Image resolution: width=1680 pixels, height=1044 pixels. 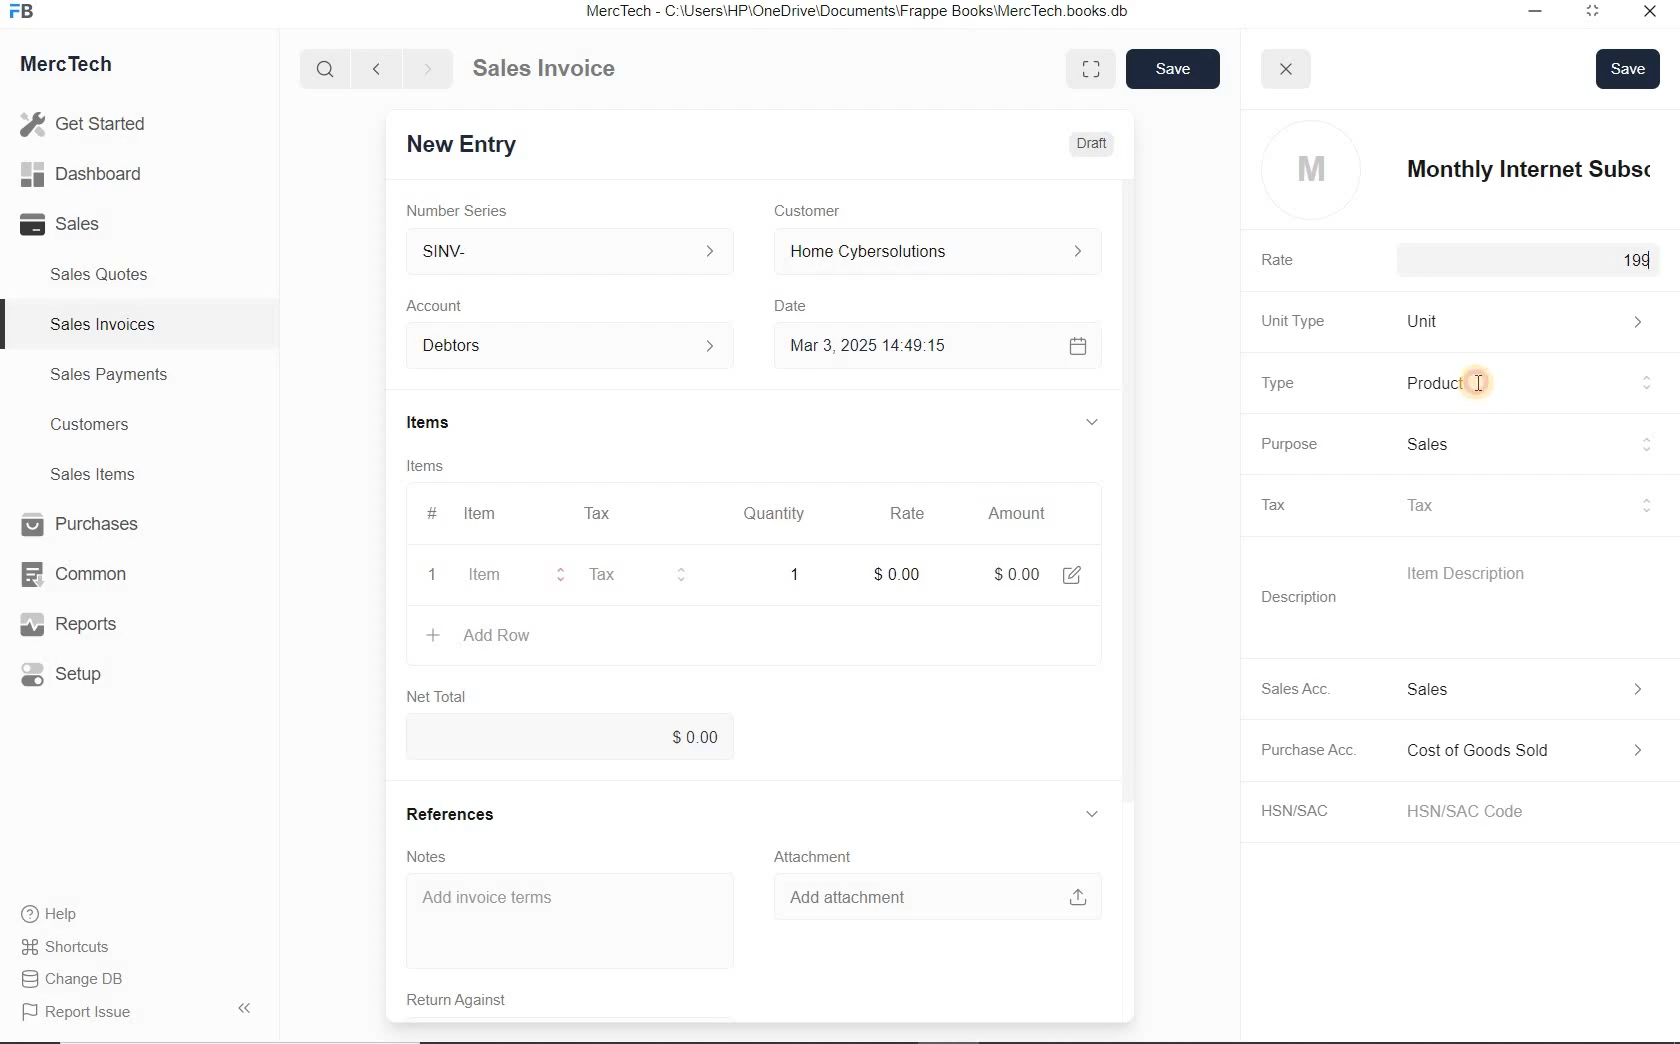 What do you see at coordinates (1093, 814) in the screenshot?
I see `hide sub menu` at bounding box center [1093, 814].